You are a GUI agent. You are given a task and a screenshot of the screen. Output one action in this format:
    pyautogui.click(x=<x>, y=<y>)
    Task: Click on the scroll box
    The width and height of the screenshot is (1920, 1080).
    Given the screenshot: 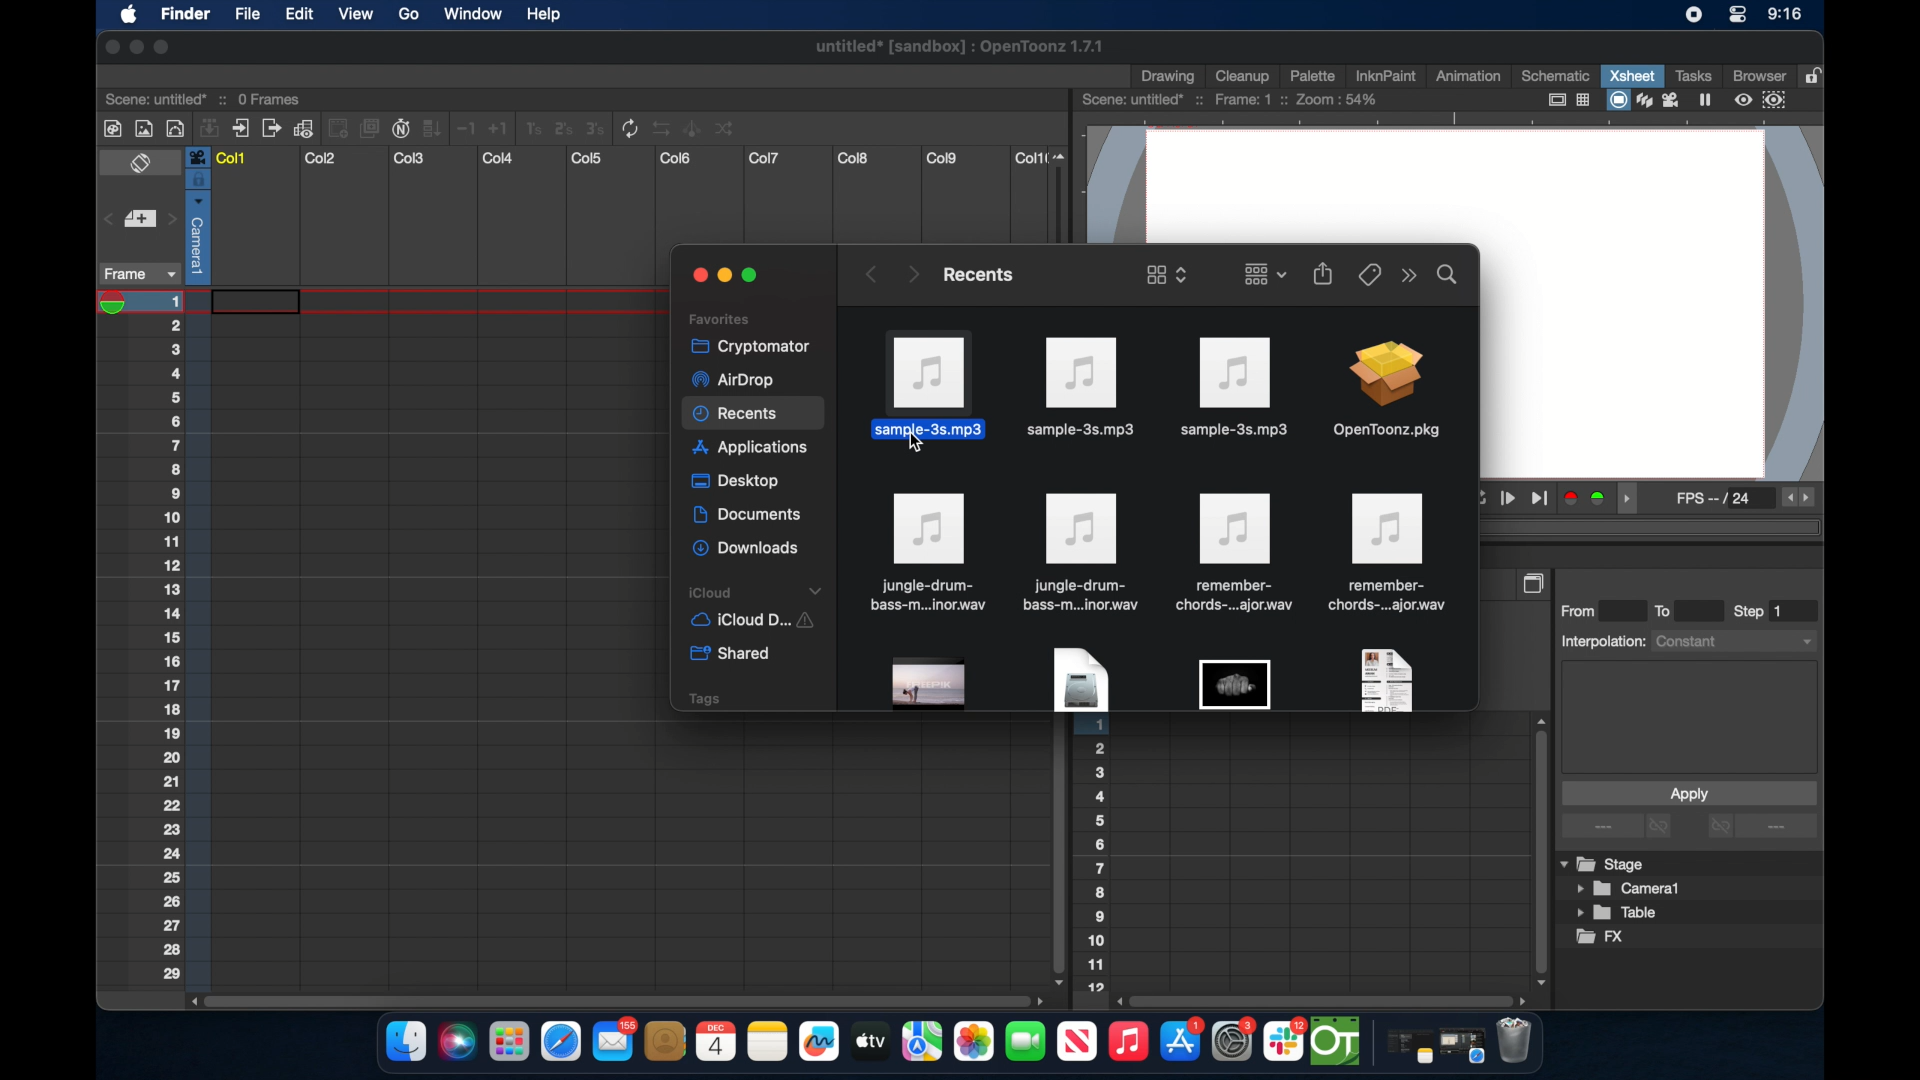 What is the action you would take?
    pyautogui.click(x=614, y=999)
    